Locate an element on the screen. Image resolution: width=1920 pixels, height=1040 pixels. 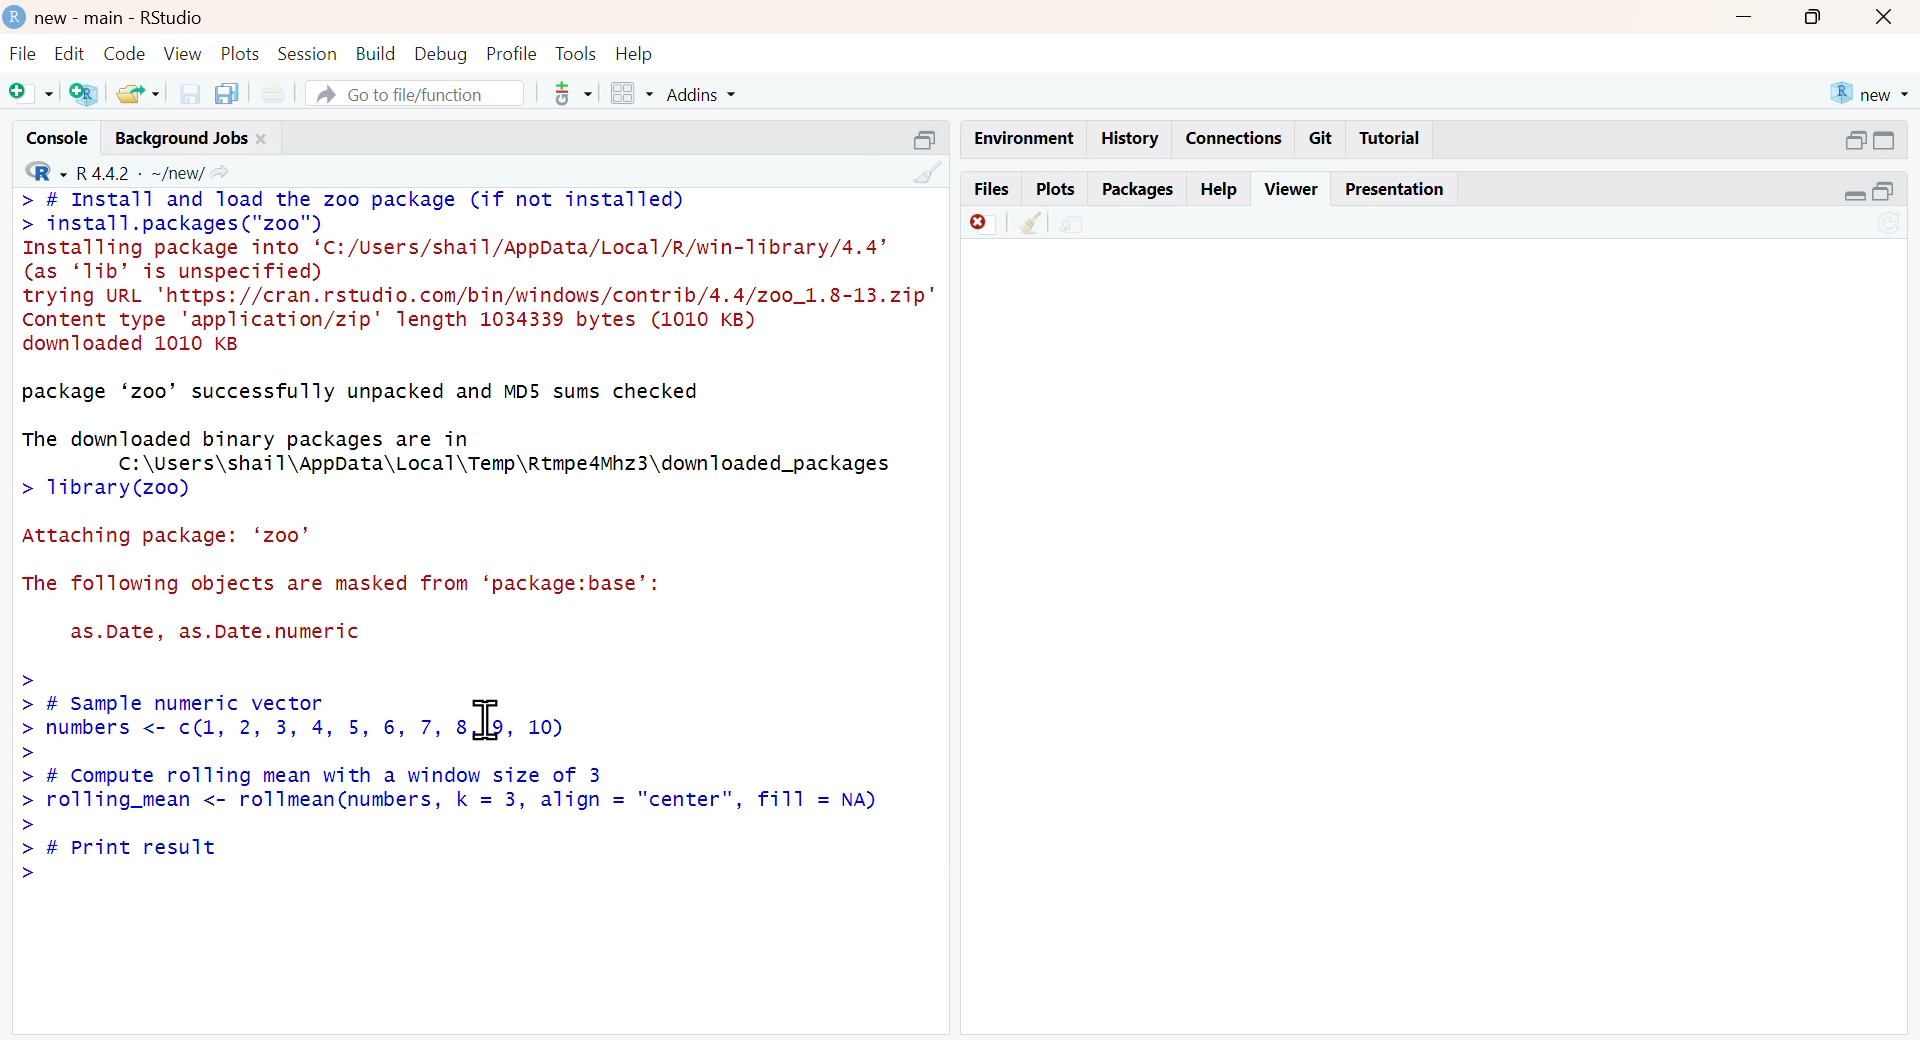
minimise is located at coordinates (1745, 15).